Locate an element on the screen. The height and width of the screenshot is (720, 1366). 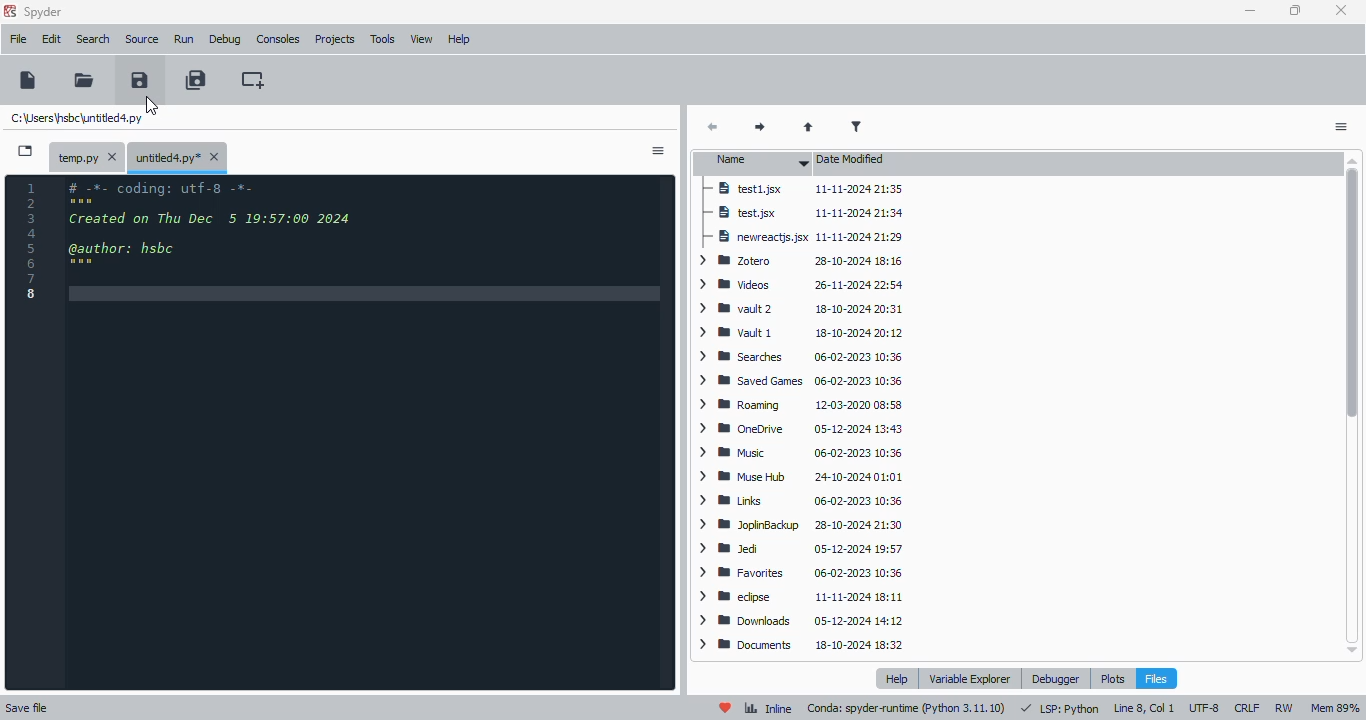
search is located at coordinates (94, 39).